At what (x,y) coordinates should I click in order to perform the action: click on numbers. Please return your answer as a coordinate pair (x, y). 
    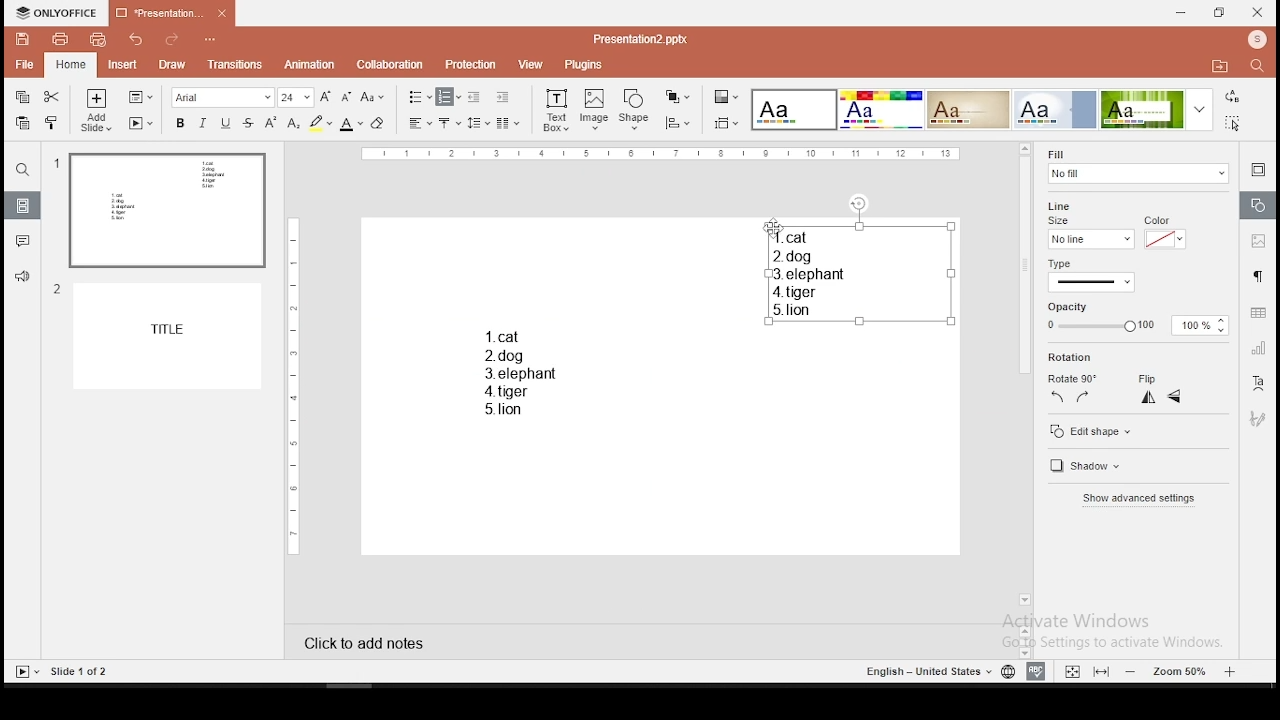
    Looking at the image, I should click on (55, 233).